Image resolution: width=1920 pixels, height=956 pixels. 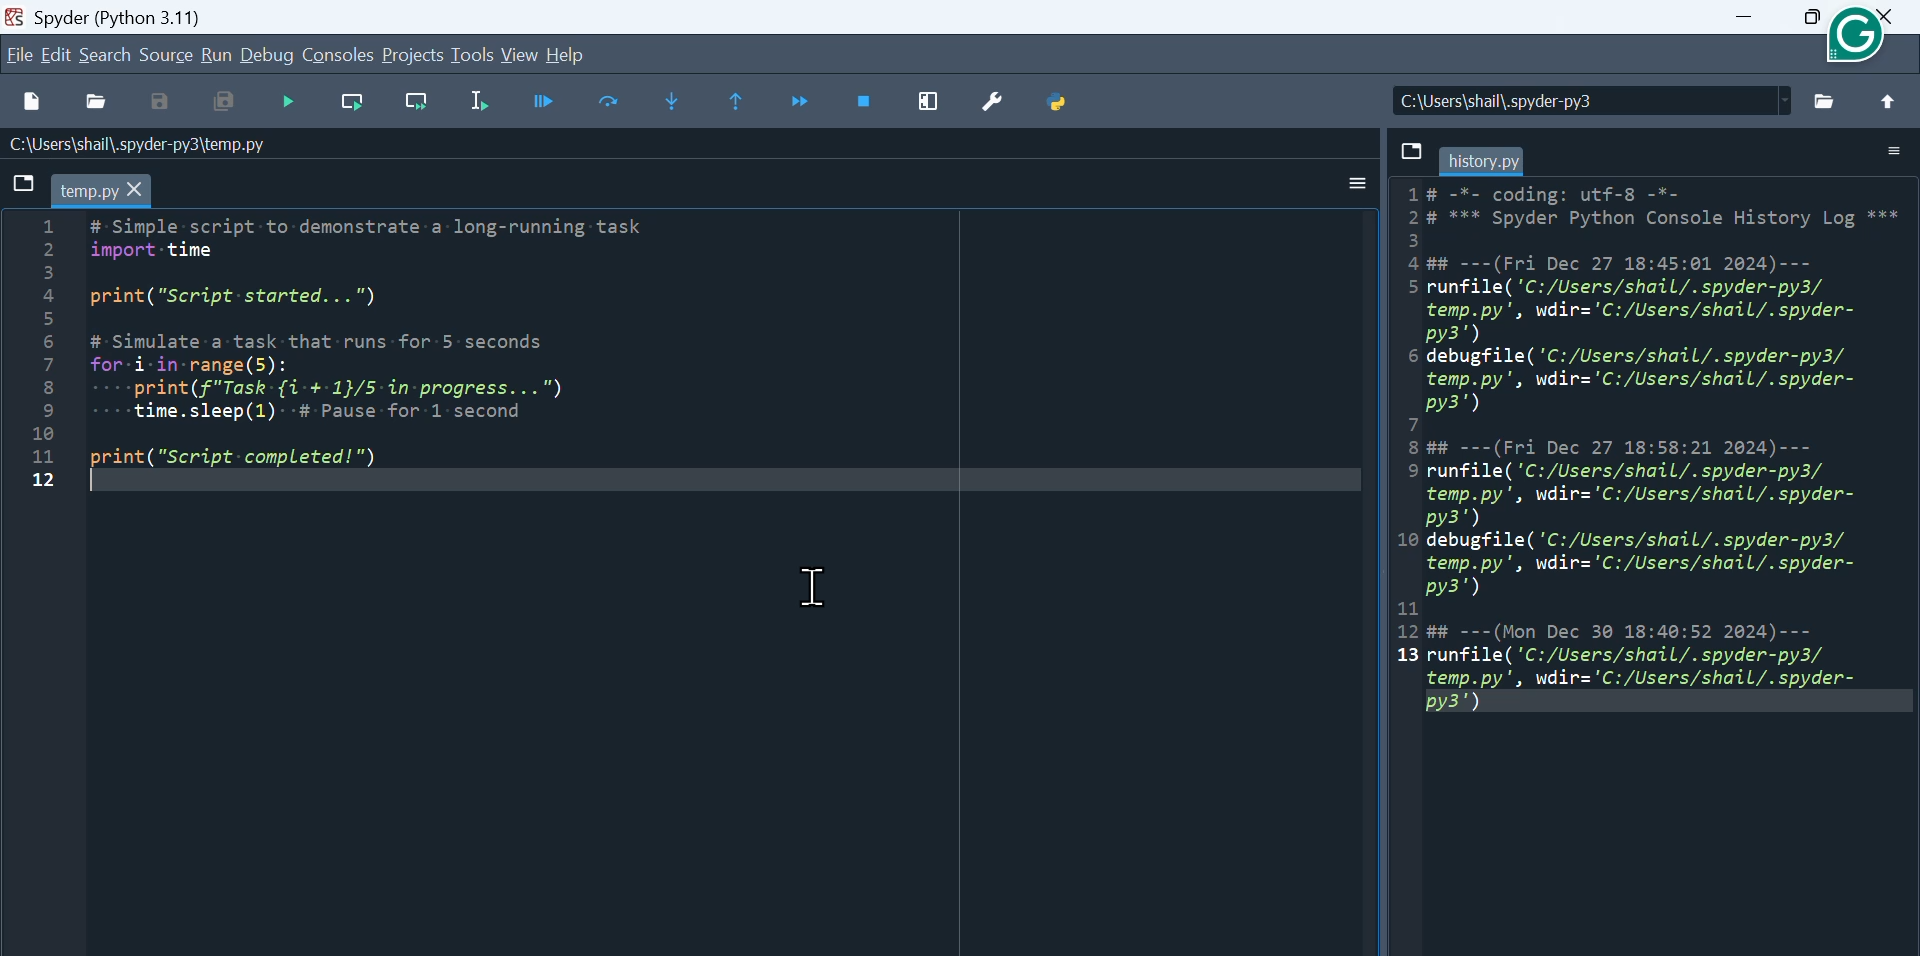 What do you see at coordinates (415, 102) in the screenshot?
I see `Run current line and go to the next one` at bounding box center [415, 102].